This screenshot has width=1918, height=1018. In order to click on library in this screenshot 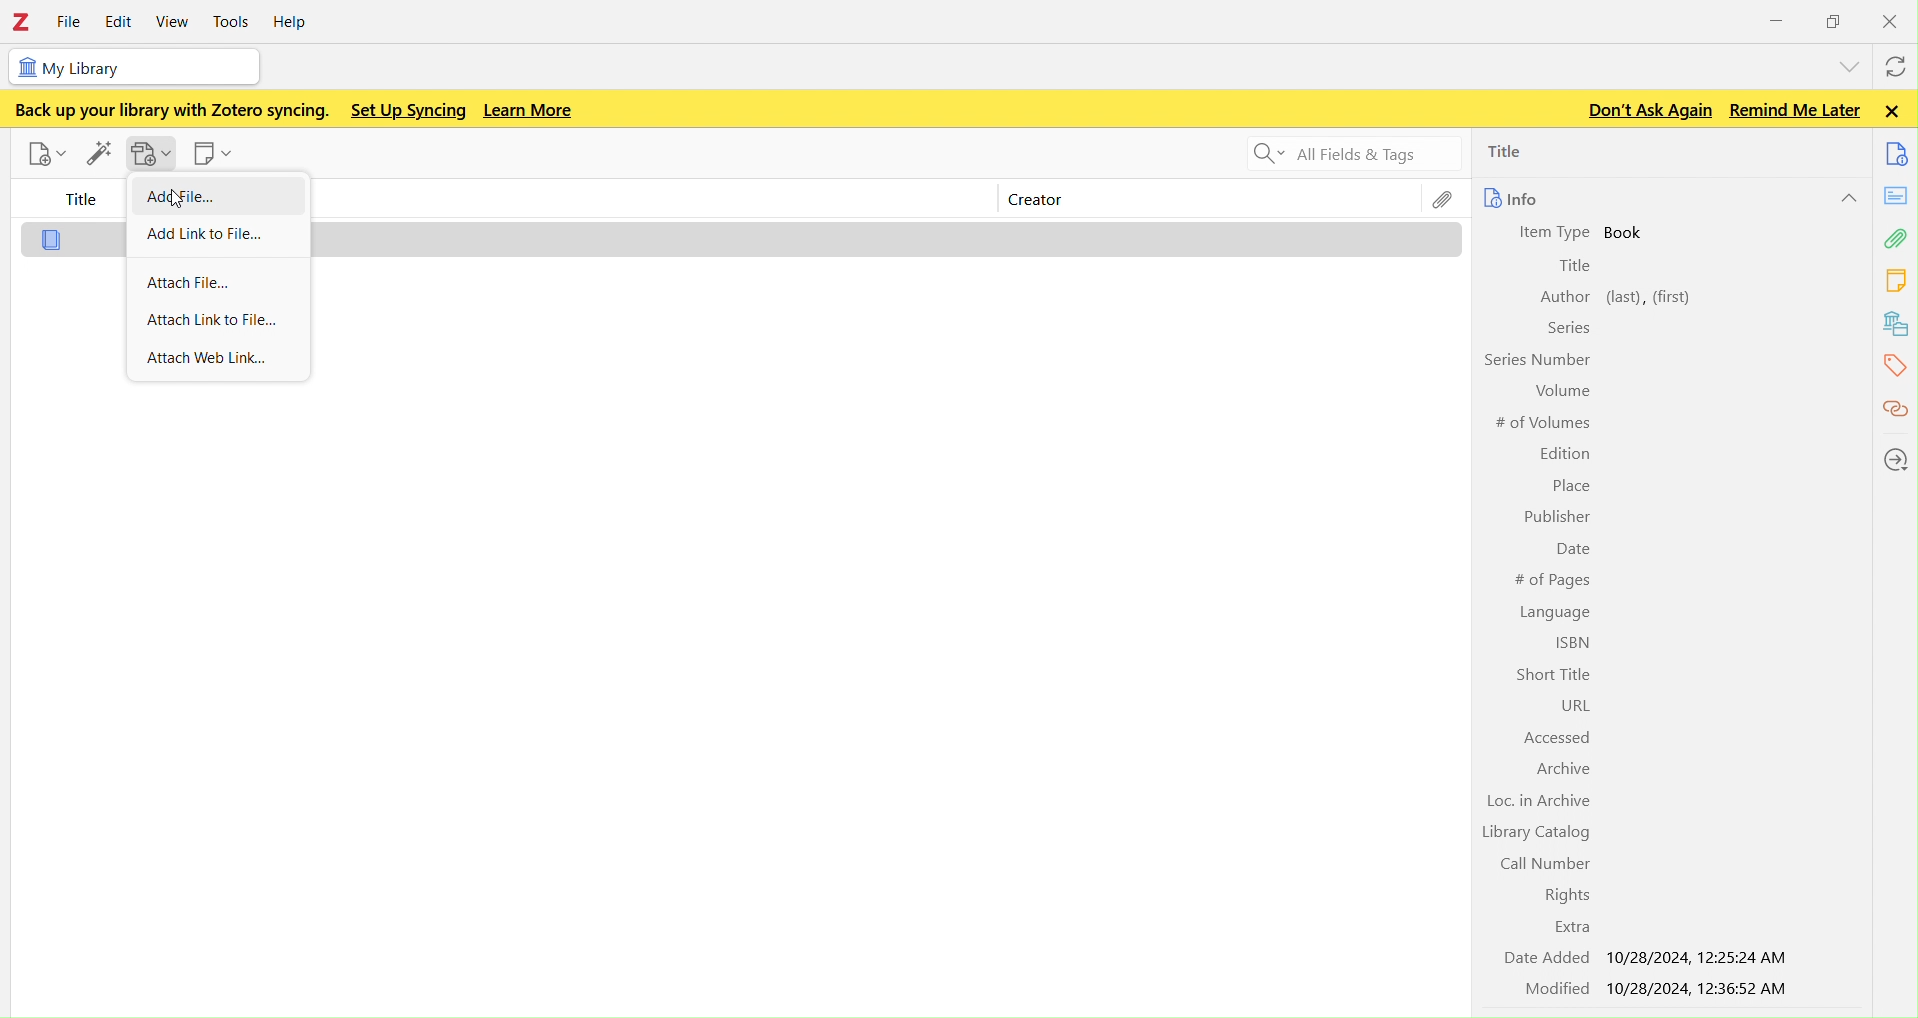, I will do `click(1899, 324)`.